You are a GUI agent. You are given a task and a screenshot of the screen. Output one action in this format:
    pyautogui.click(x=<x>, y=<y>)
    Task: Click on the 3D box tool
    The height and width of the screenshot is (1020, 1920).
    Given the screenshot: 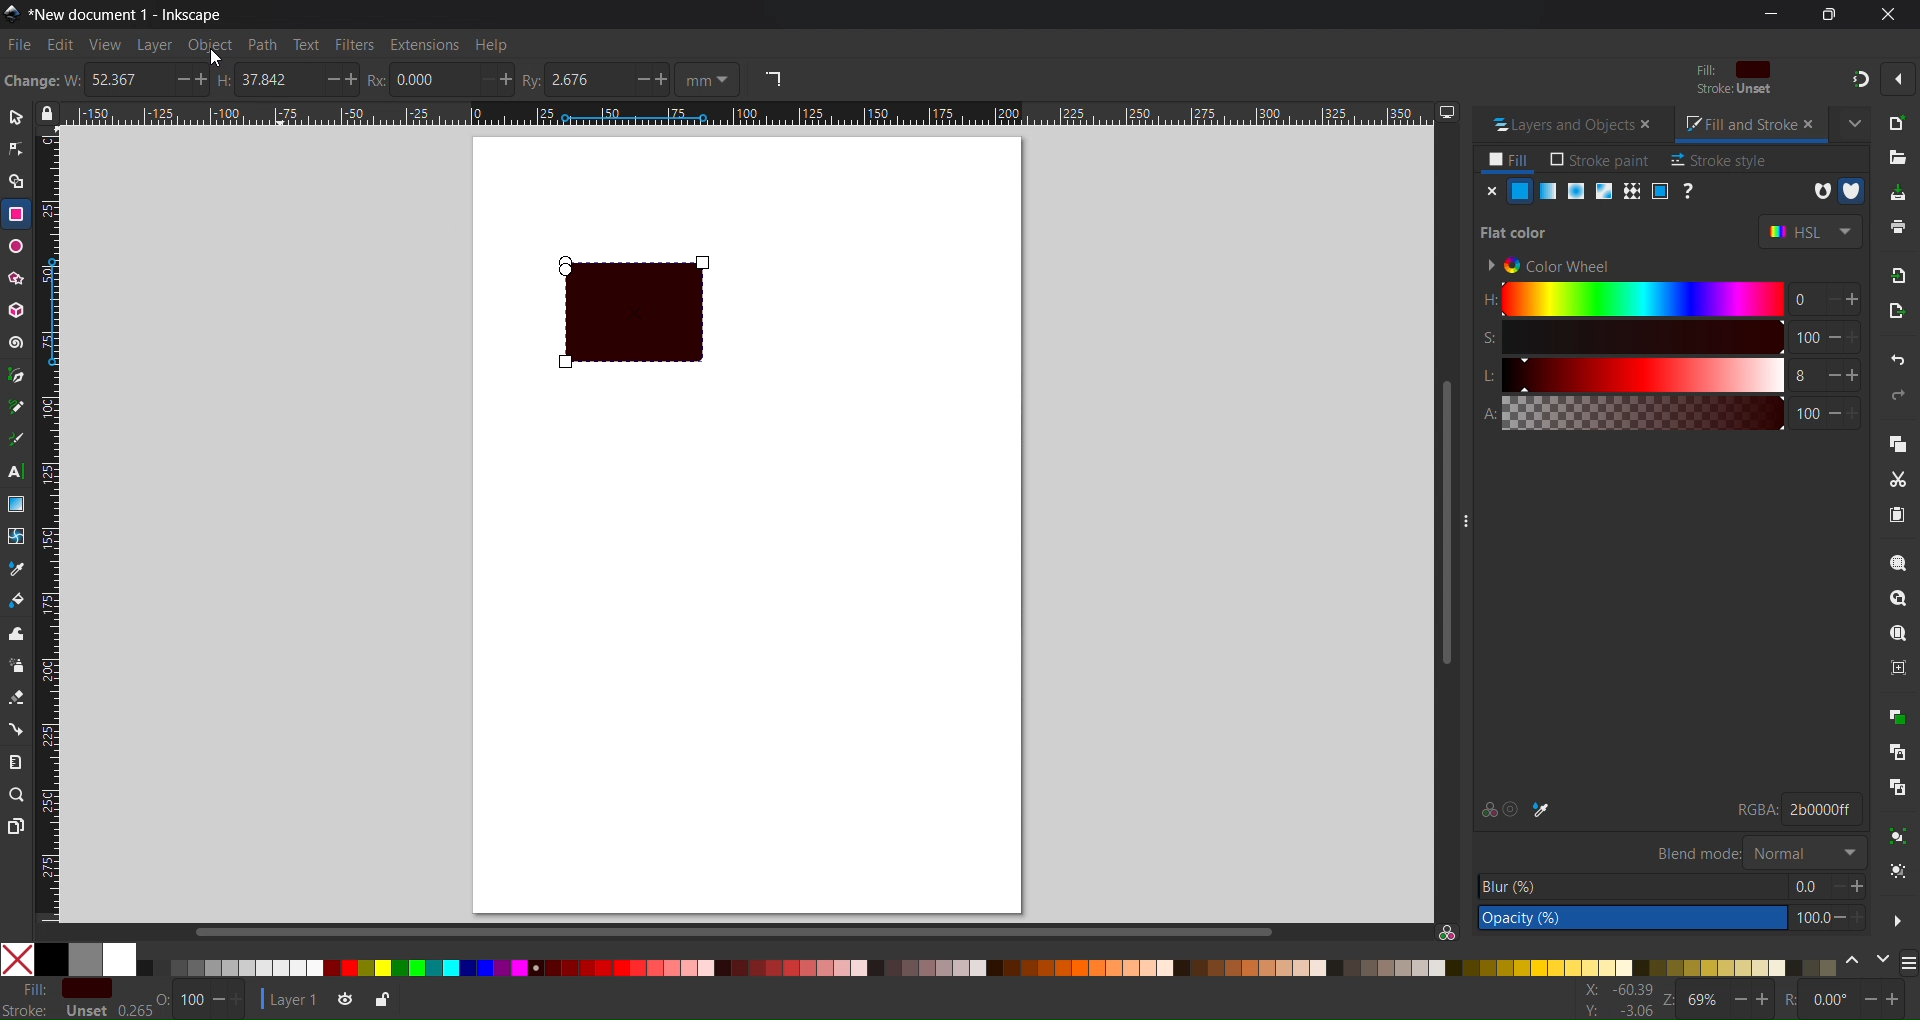 What is the action you would take?
    pyautogui.click(x=17, y=310)
    